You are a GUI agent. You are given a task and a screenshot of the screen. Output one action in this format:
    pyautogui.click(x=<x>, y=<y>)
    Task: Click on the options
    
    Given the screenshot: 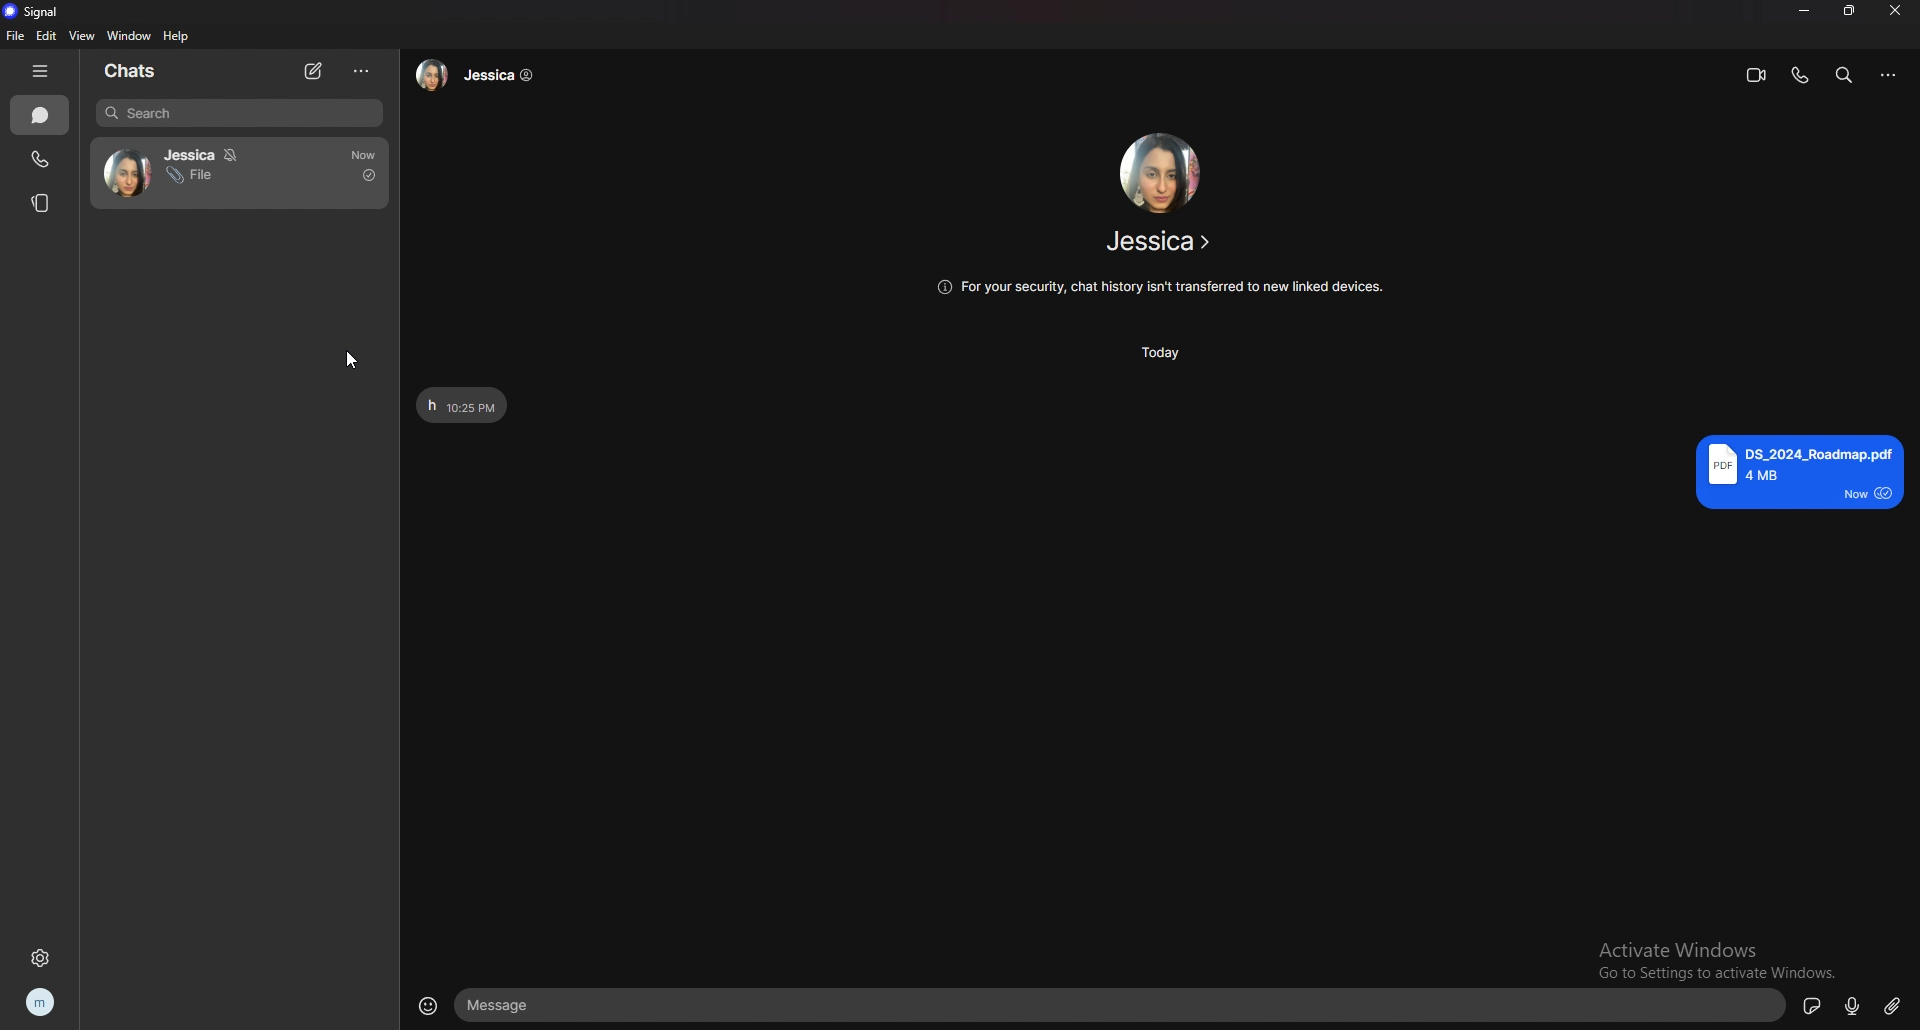 What is the action you would take?
    pyautogui.click(x=1891, y=75)
    